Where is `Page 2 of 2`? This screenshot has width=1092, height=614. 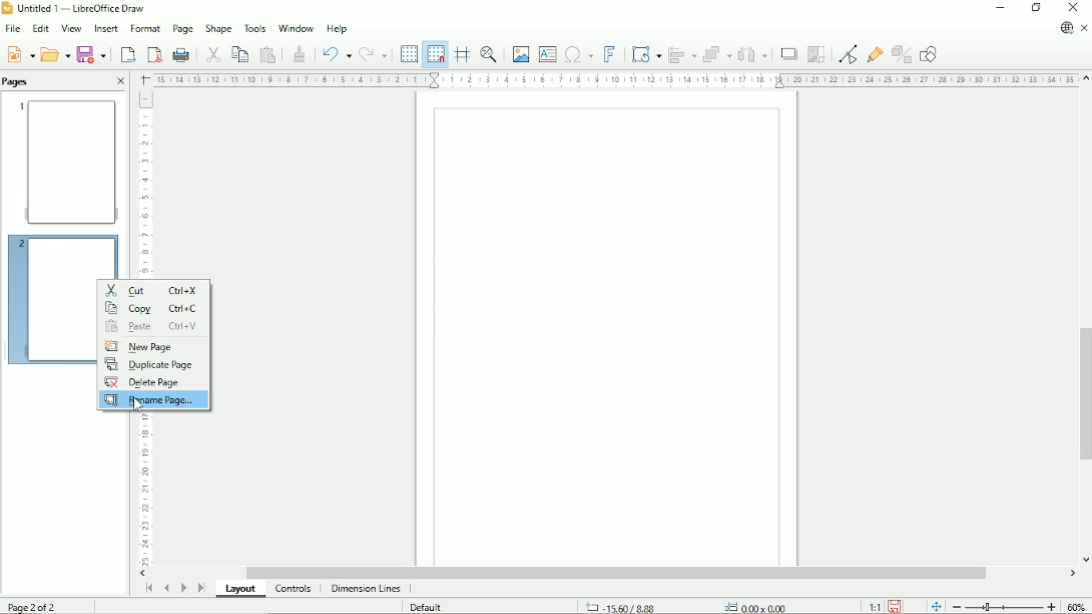 Page 2 of 2 is located at coordinates (36, 605).